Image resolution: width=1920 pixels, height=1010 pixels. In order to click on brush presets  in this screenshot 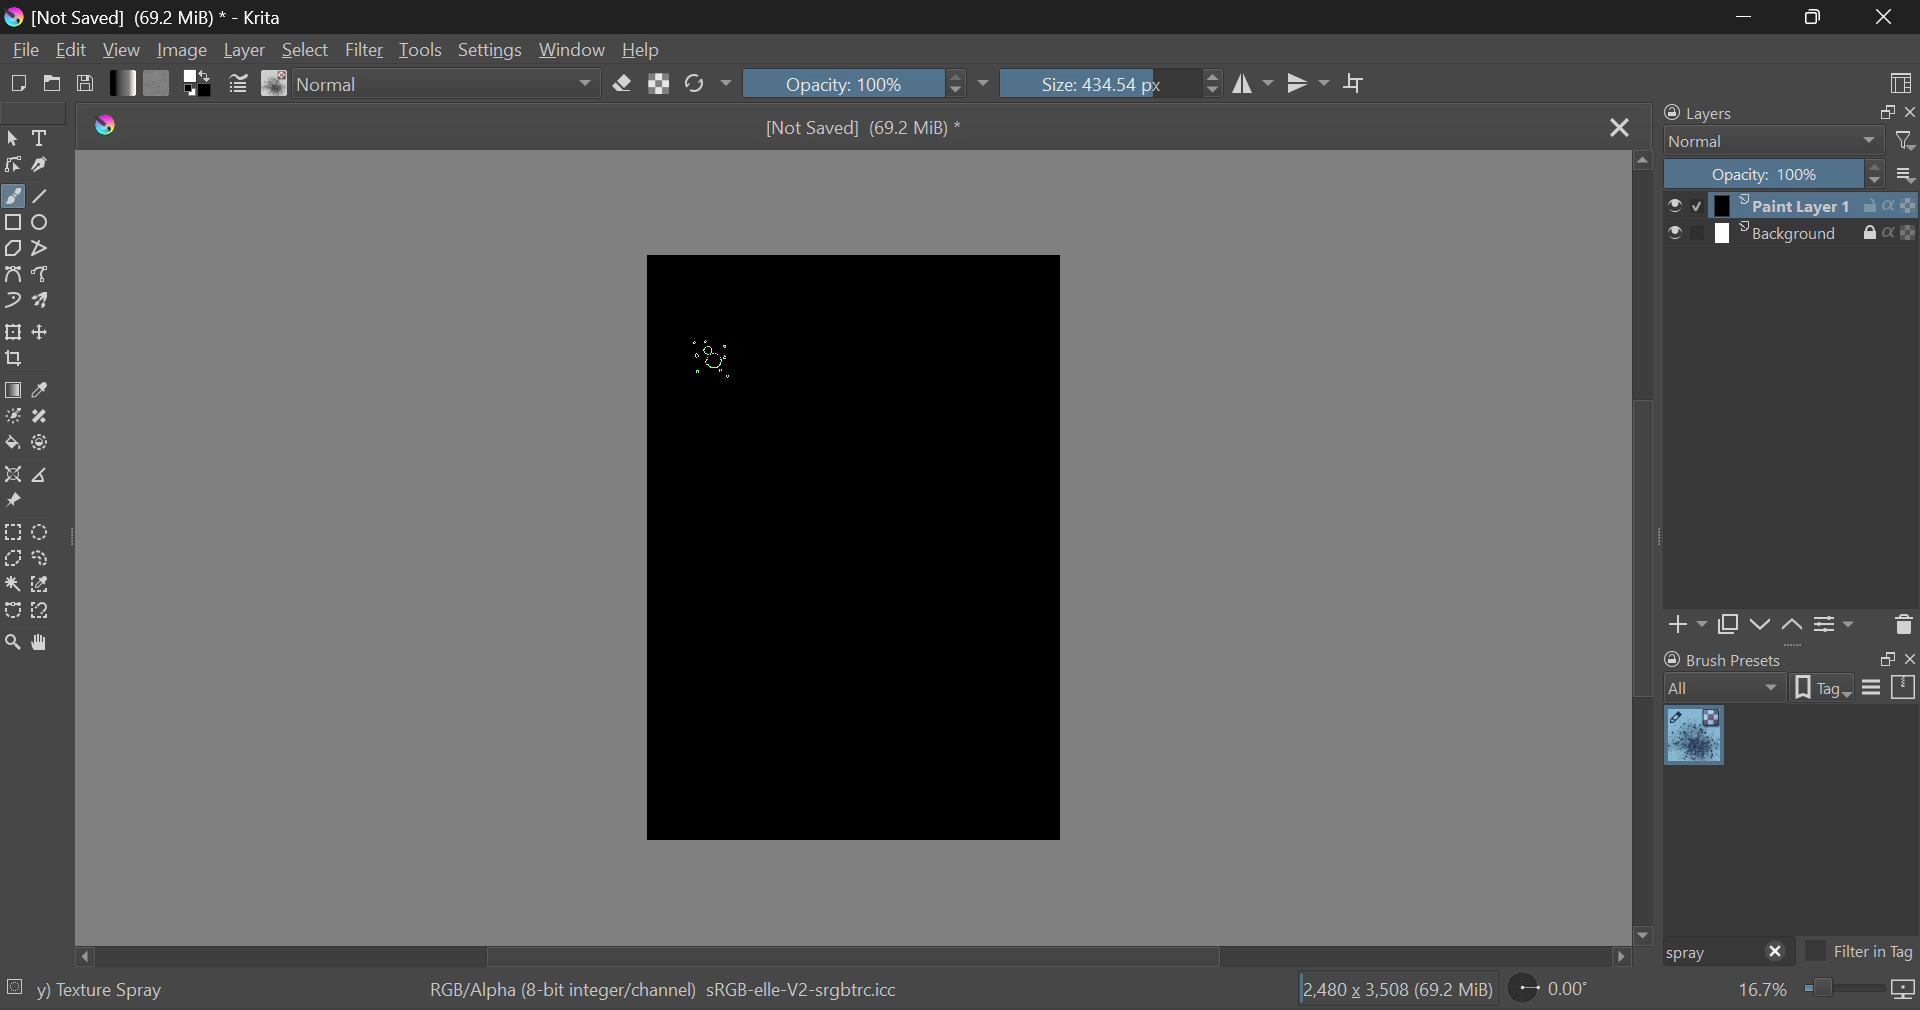, I will do `click(1724, 659)`.